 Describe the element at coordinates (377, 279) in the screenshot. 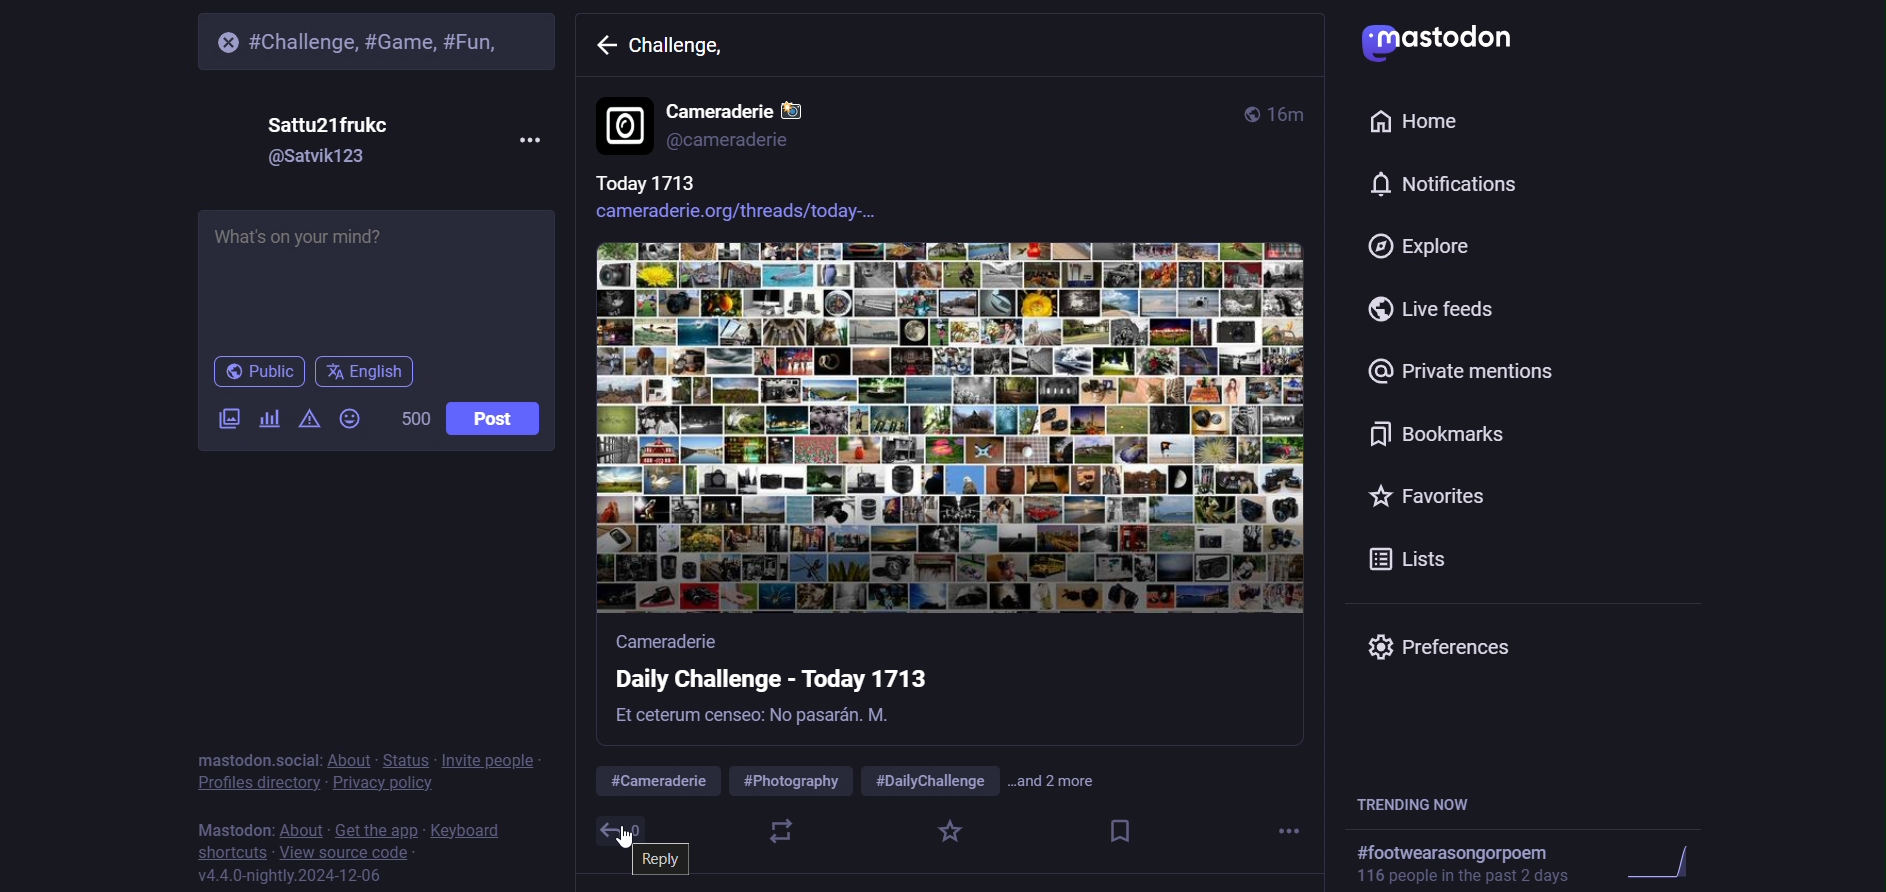

I see `What's on your mind?` at that location.